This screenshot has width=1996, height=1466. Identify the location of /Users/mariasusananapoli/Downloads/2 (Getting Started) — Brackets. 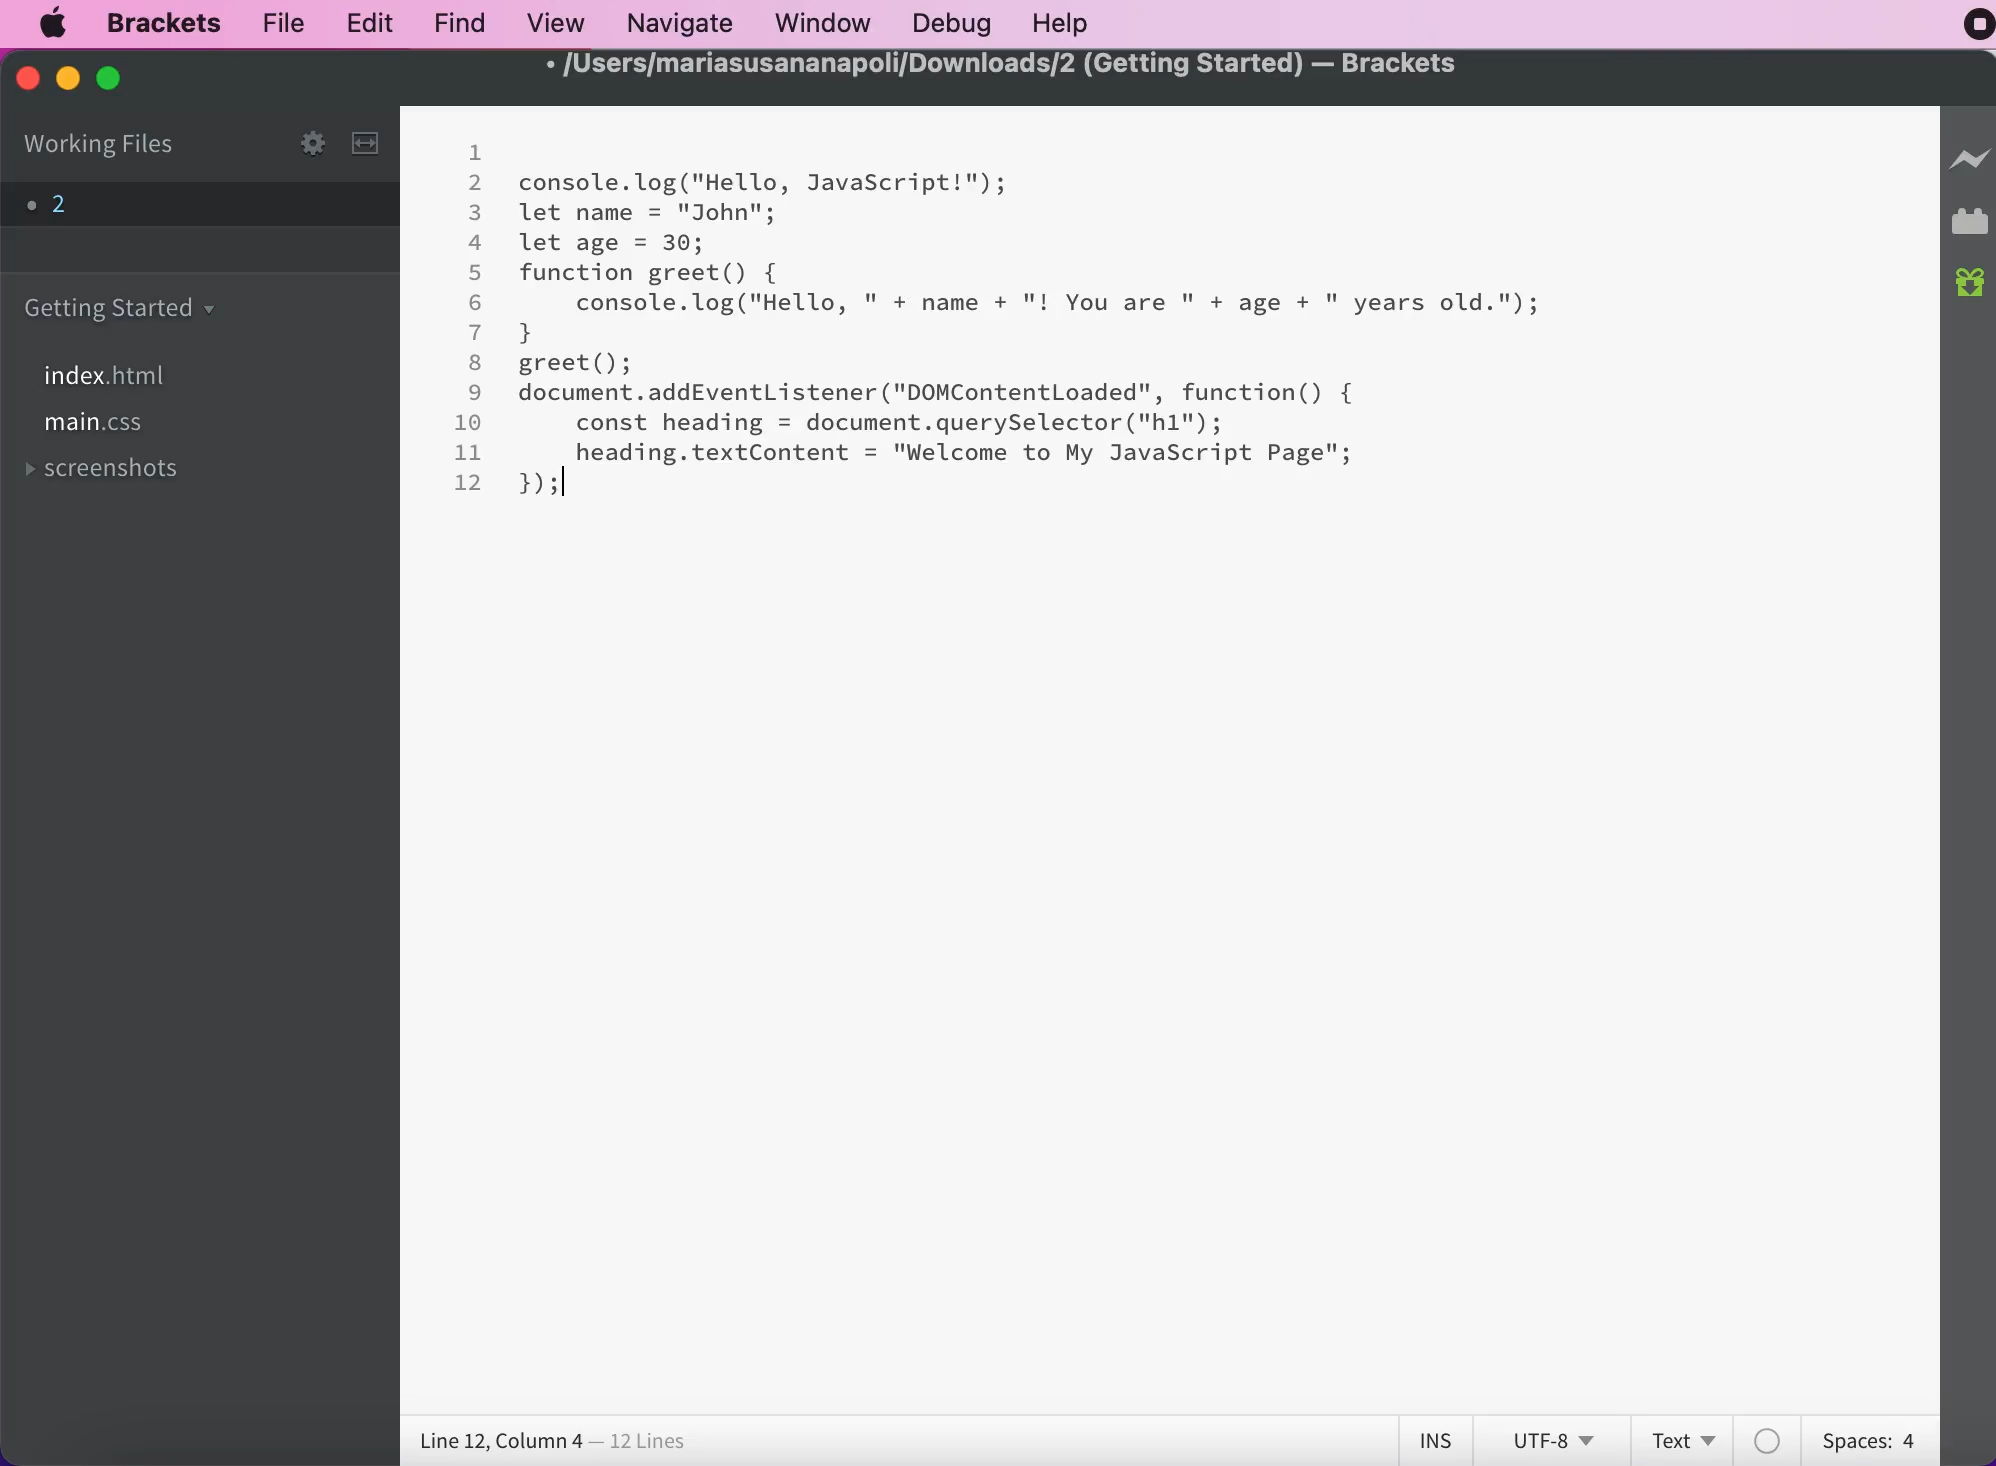
(1003, 65).